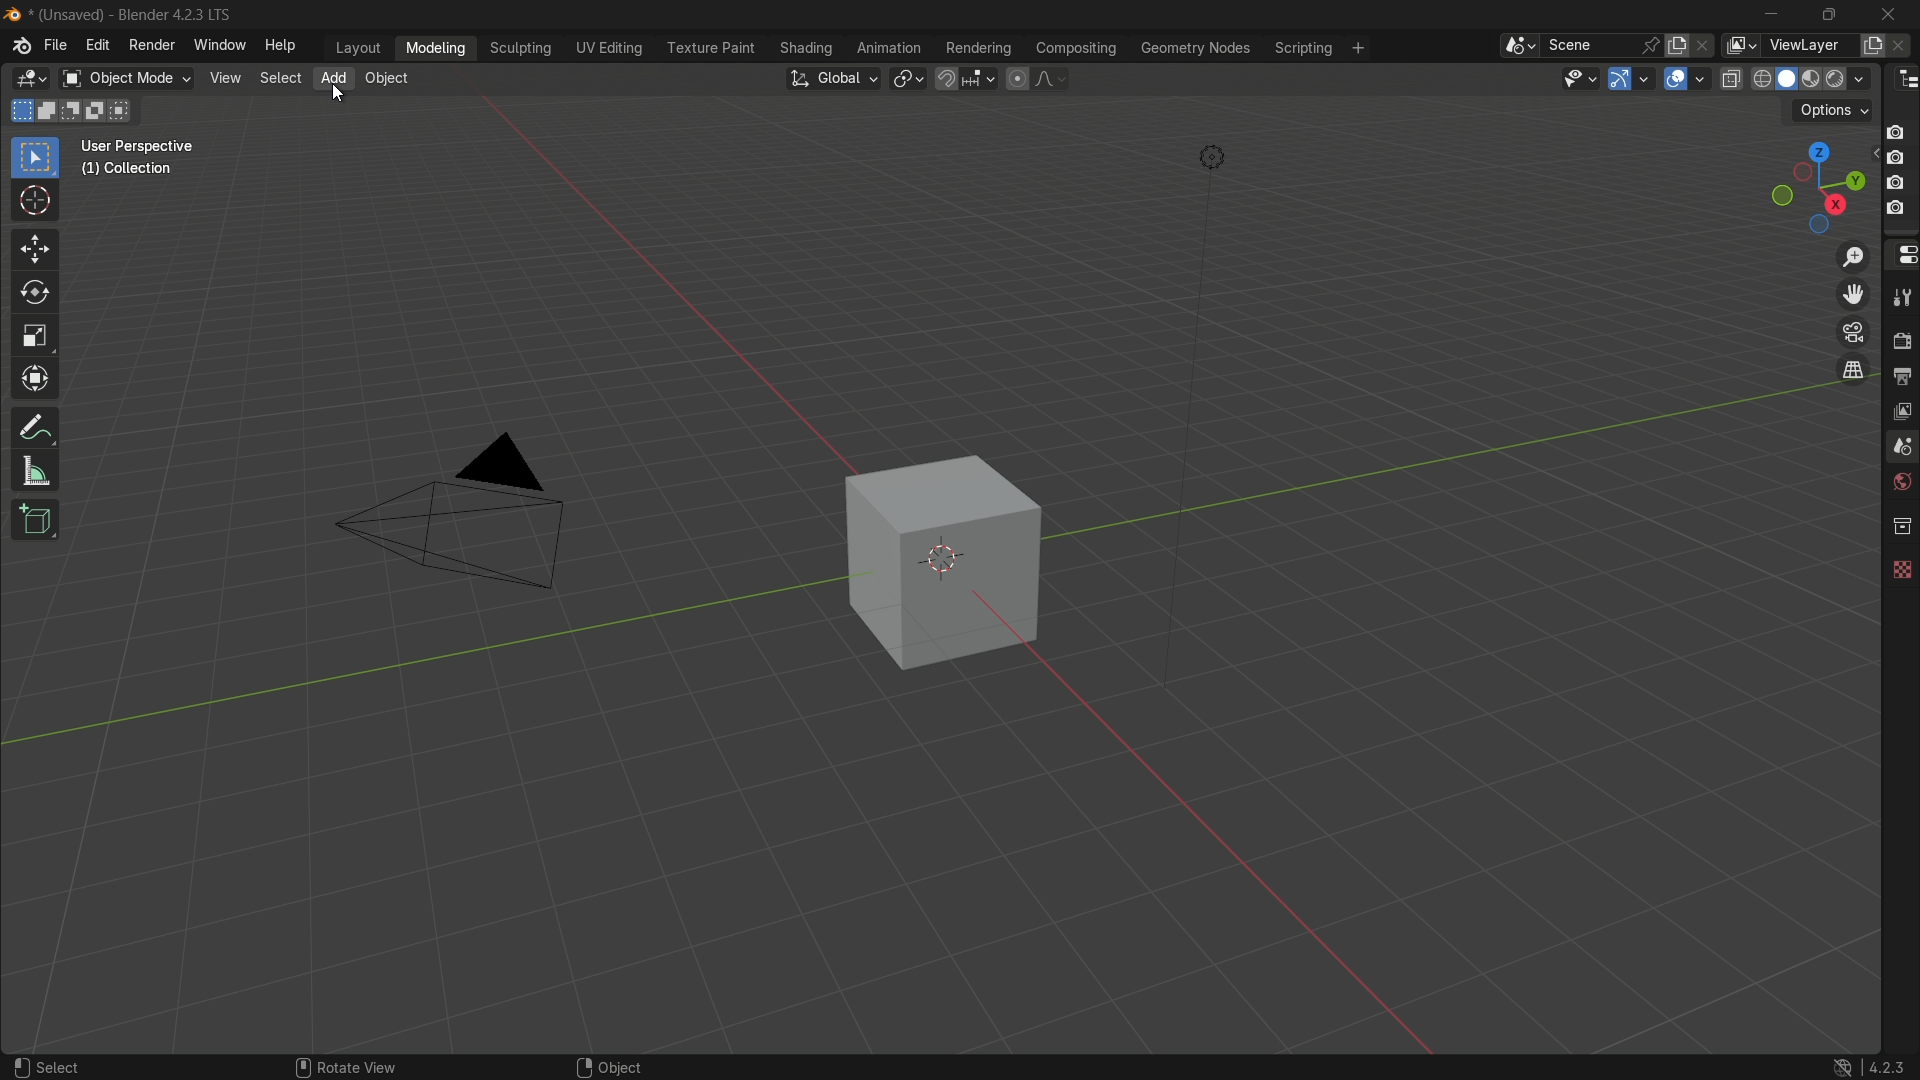  I want to click on switch mode, so click(124, 78).